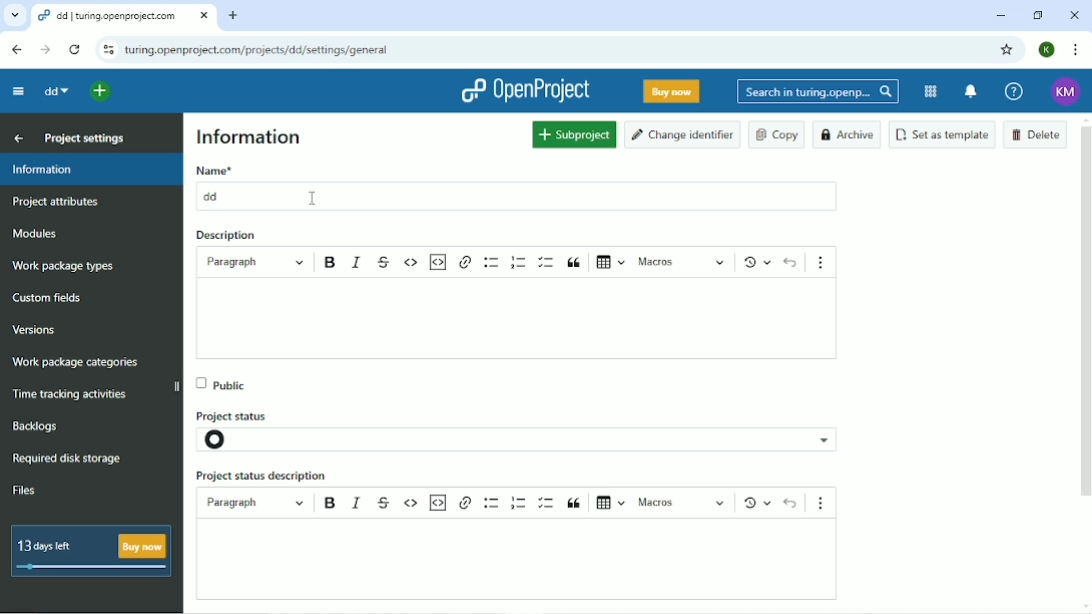  Describe the element at coordinates (13, 15) in the screenshot. I see `Search tabs` at that location.